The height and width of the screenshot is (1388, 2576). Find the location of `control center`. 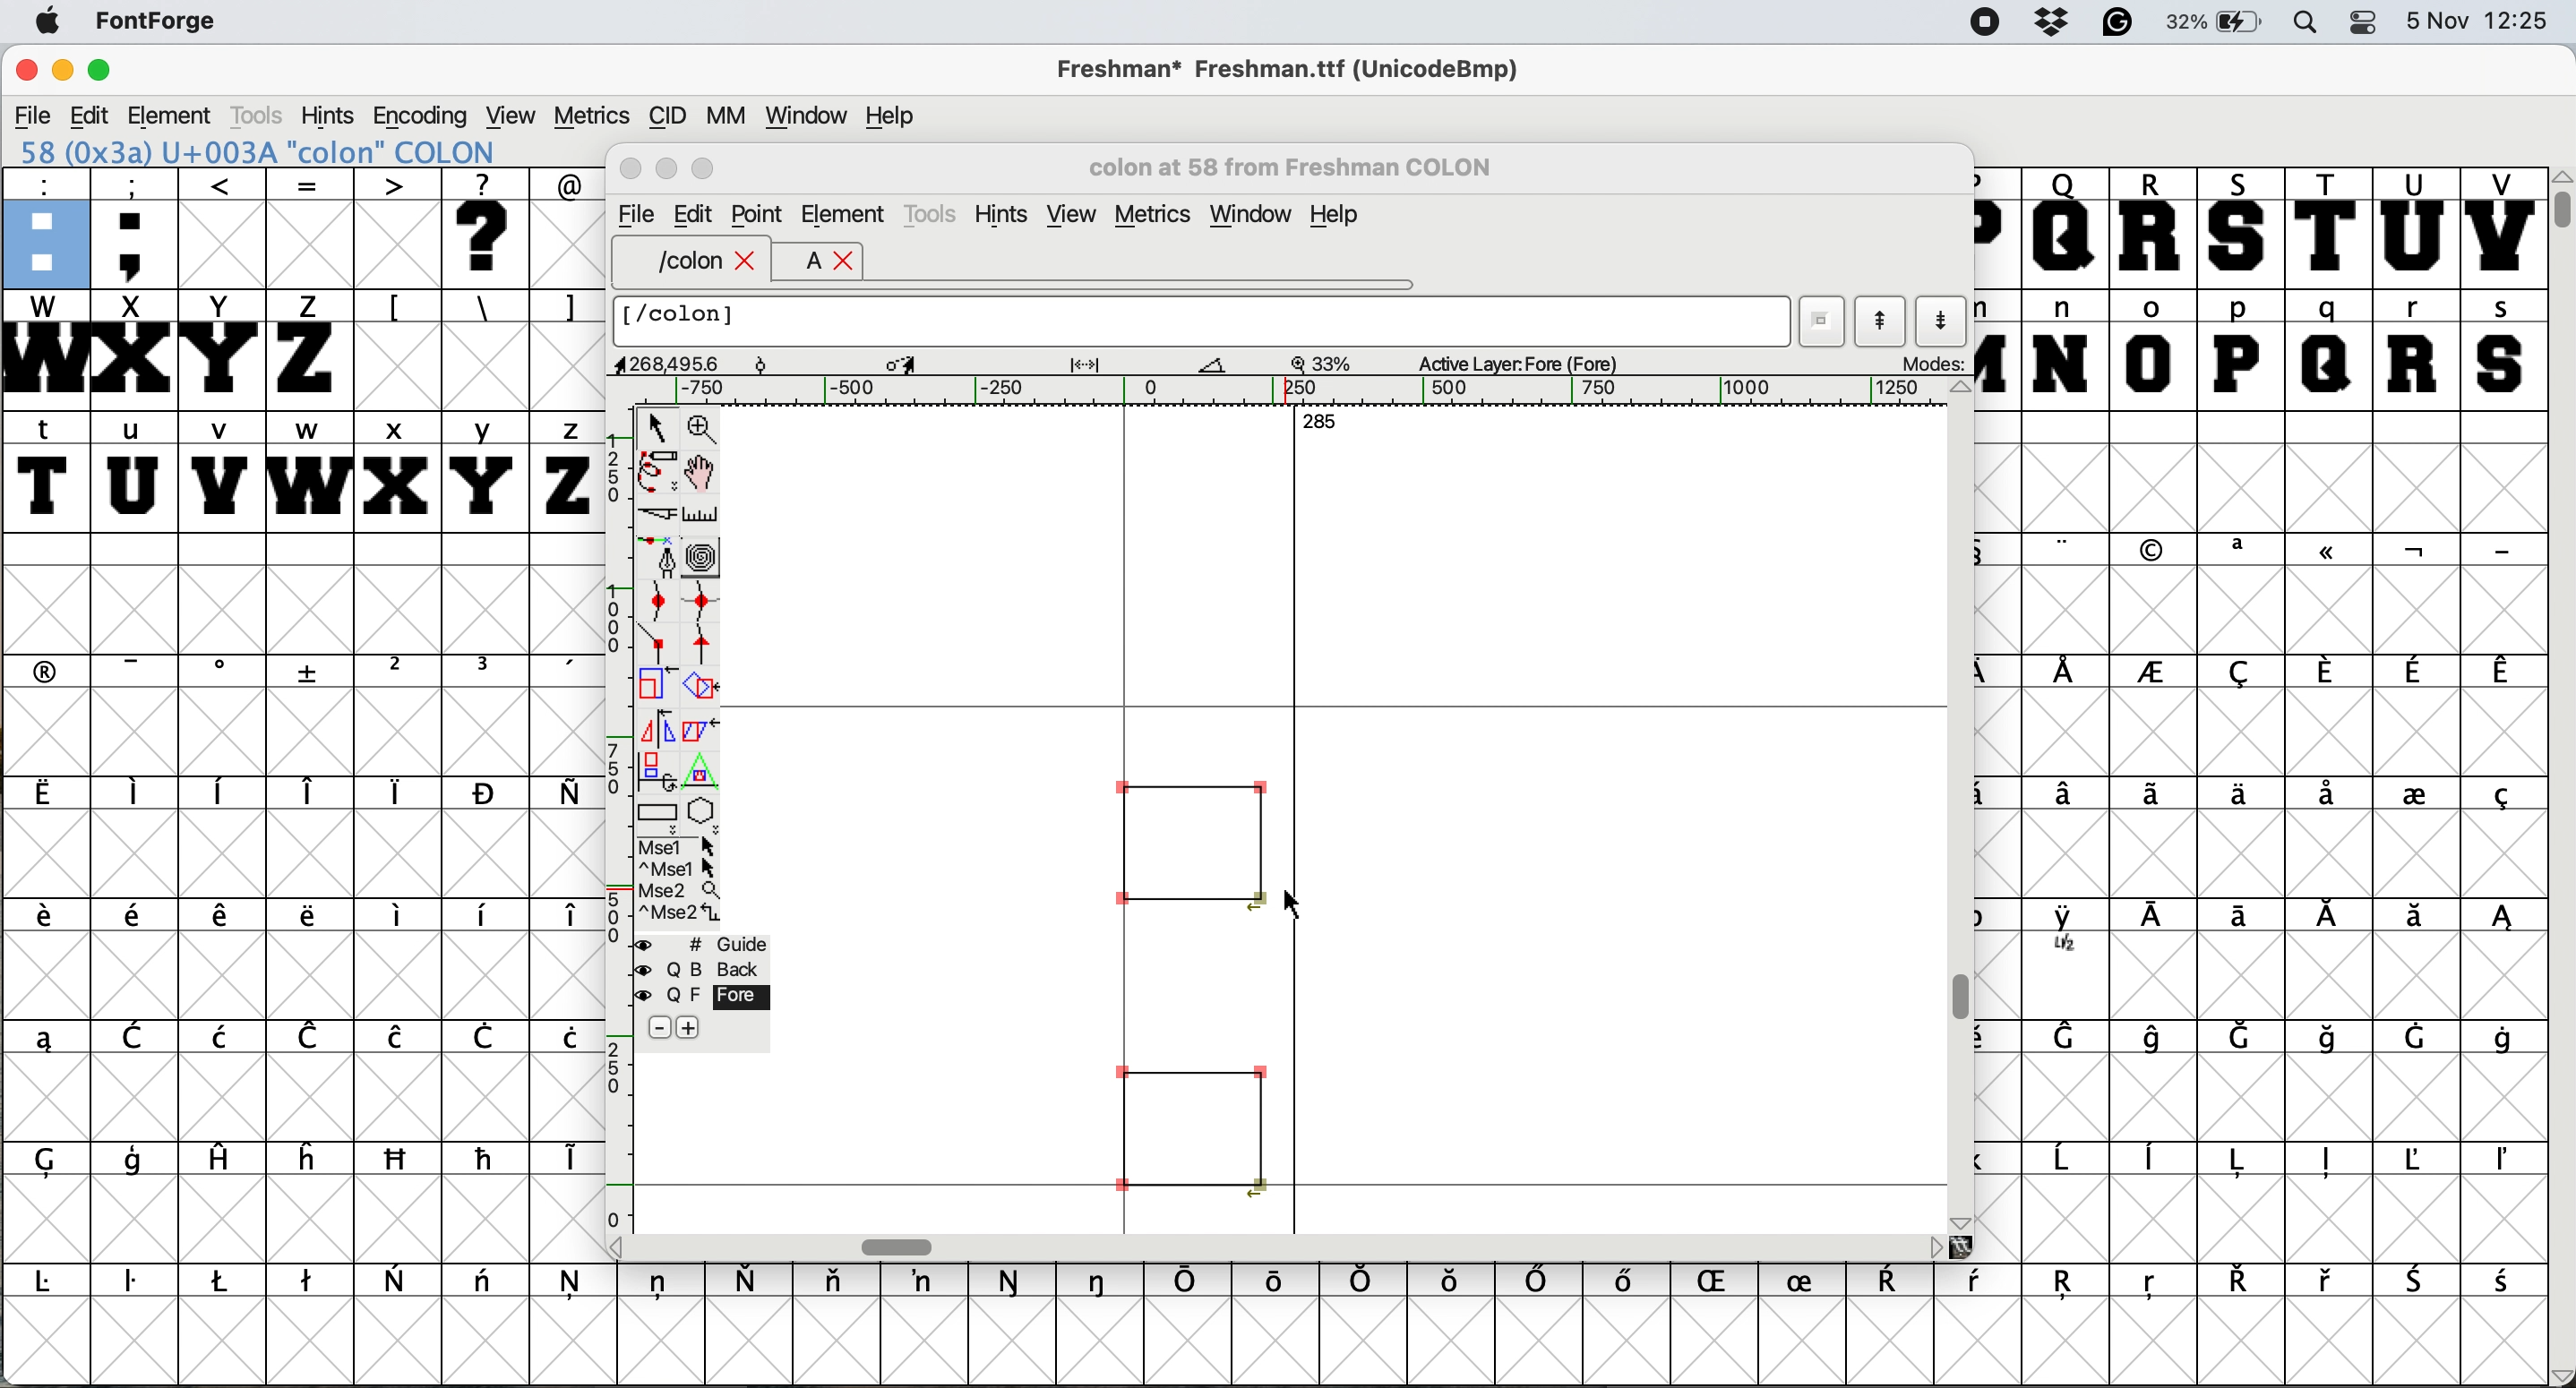

control center is located at coordinates (2366, 24).